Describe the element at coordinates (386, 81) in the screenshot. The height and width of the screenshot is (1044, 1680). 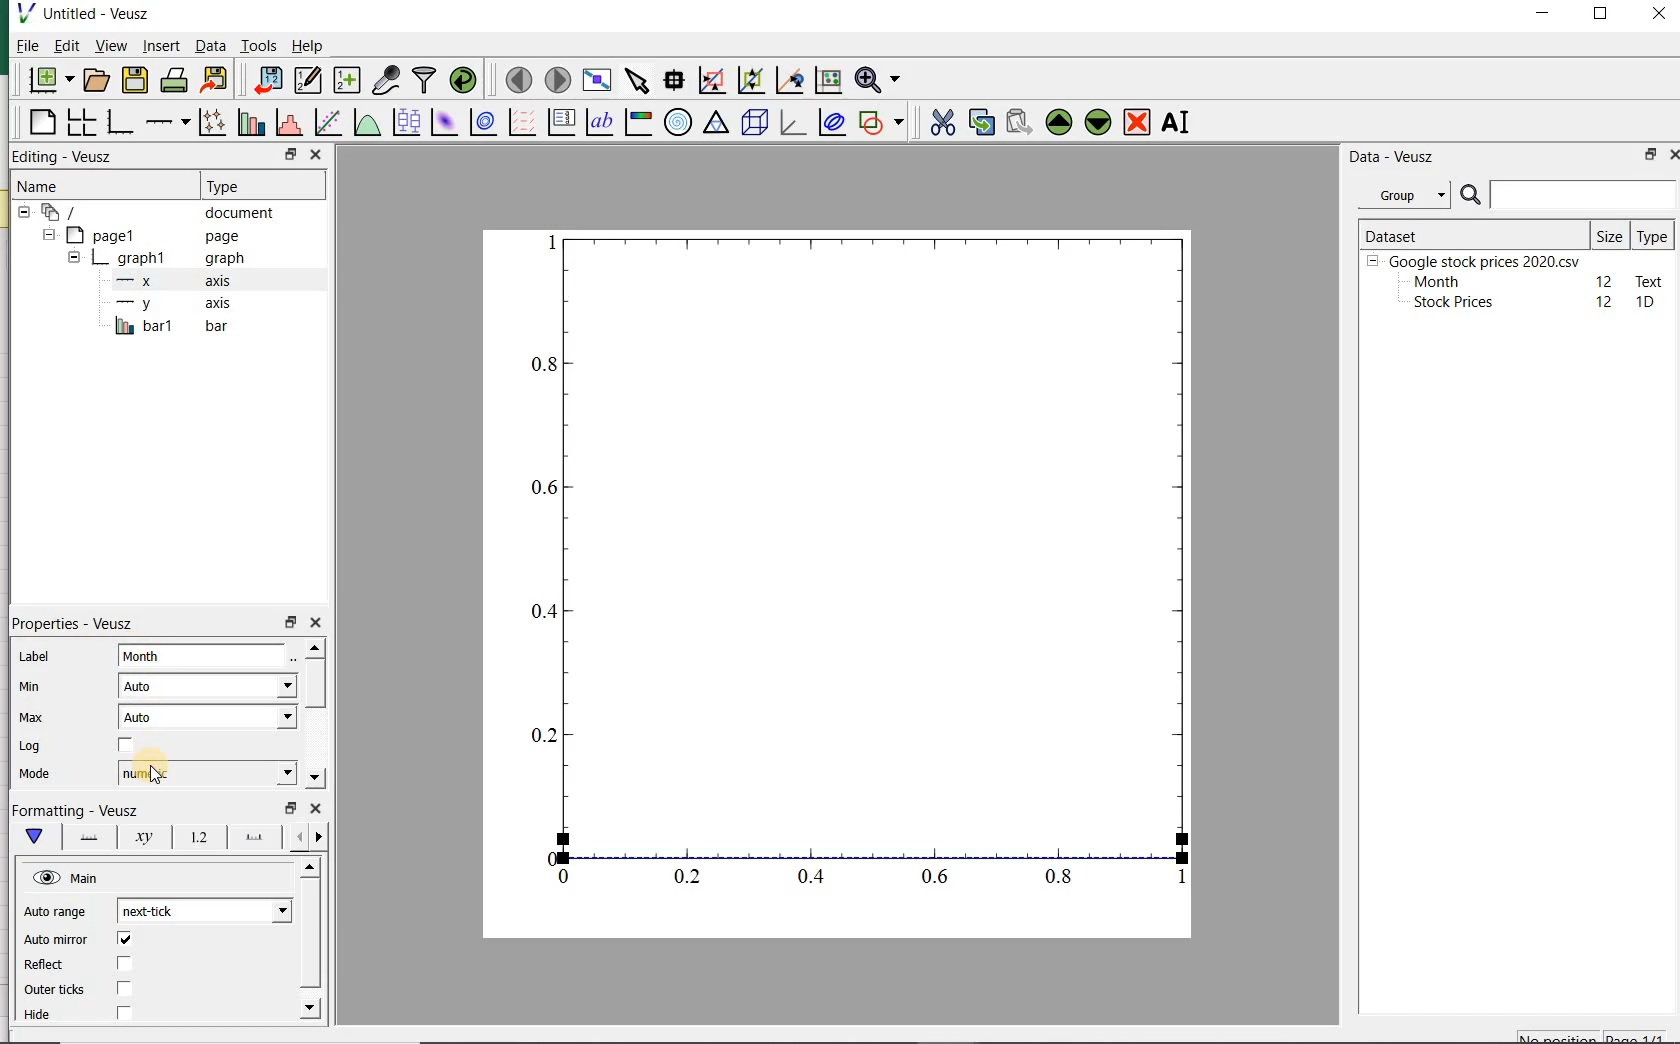
I see `capture remote data` at that location.